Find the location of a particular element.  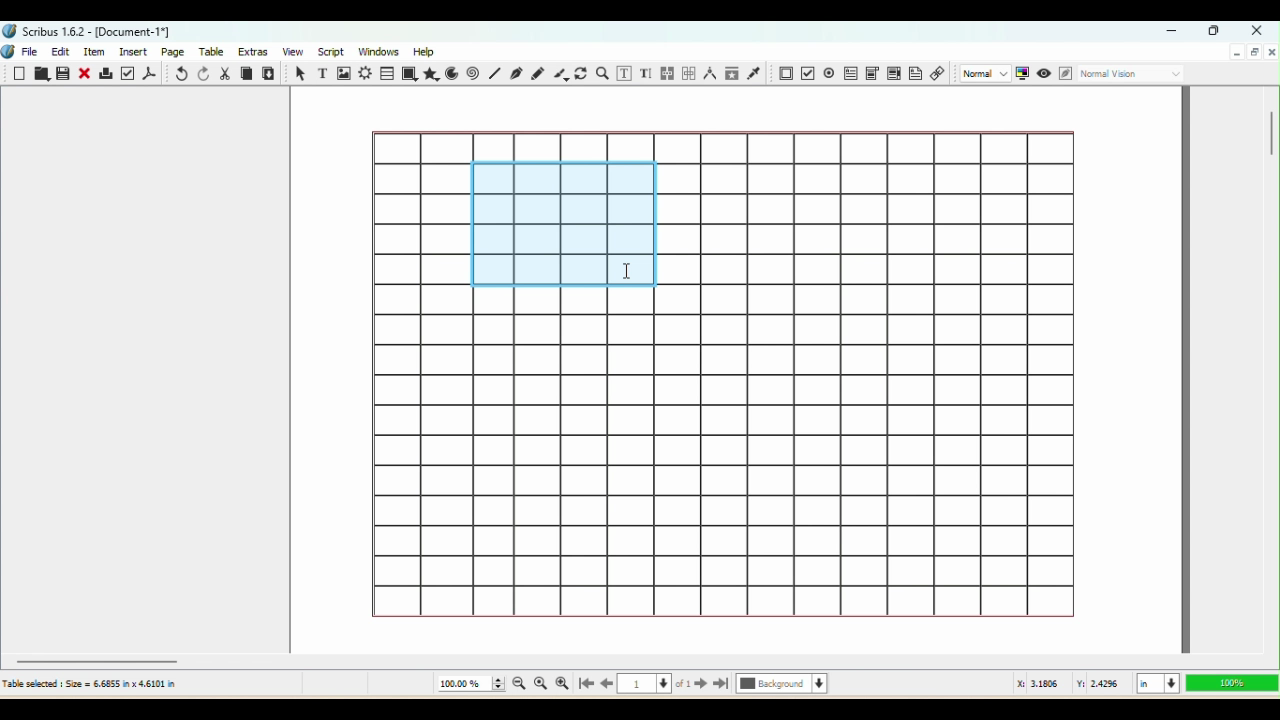

Text Annotation is located at coordinates (915, 76).